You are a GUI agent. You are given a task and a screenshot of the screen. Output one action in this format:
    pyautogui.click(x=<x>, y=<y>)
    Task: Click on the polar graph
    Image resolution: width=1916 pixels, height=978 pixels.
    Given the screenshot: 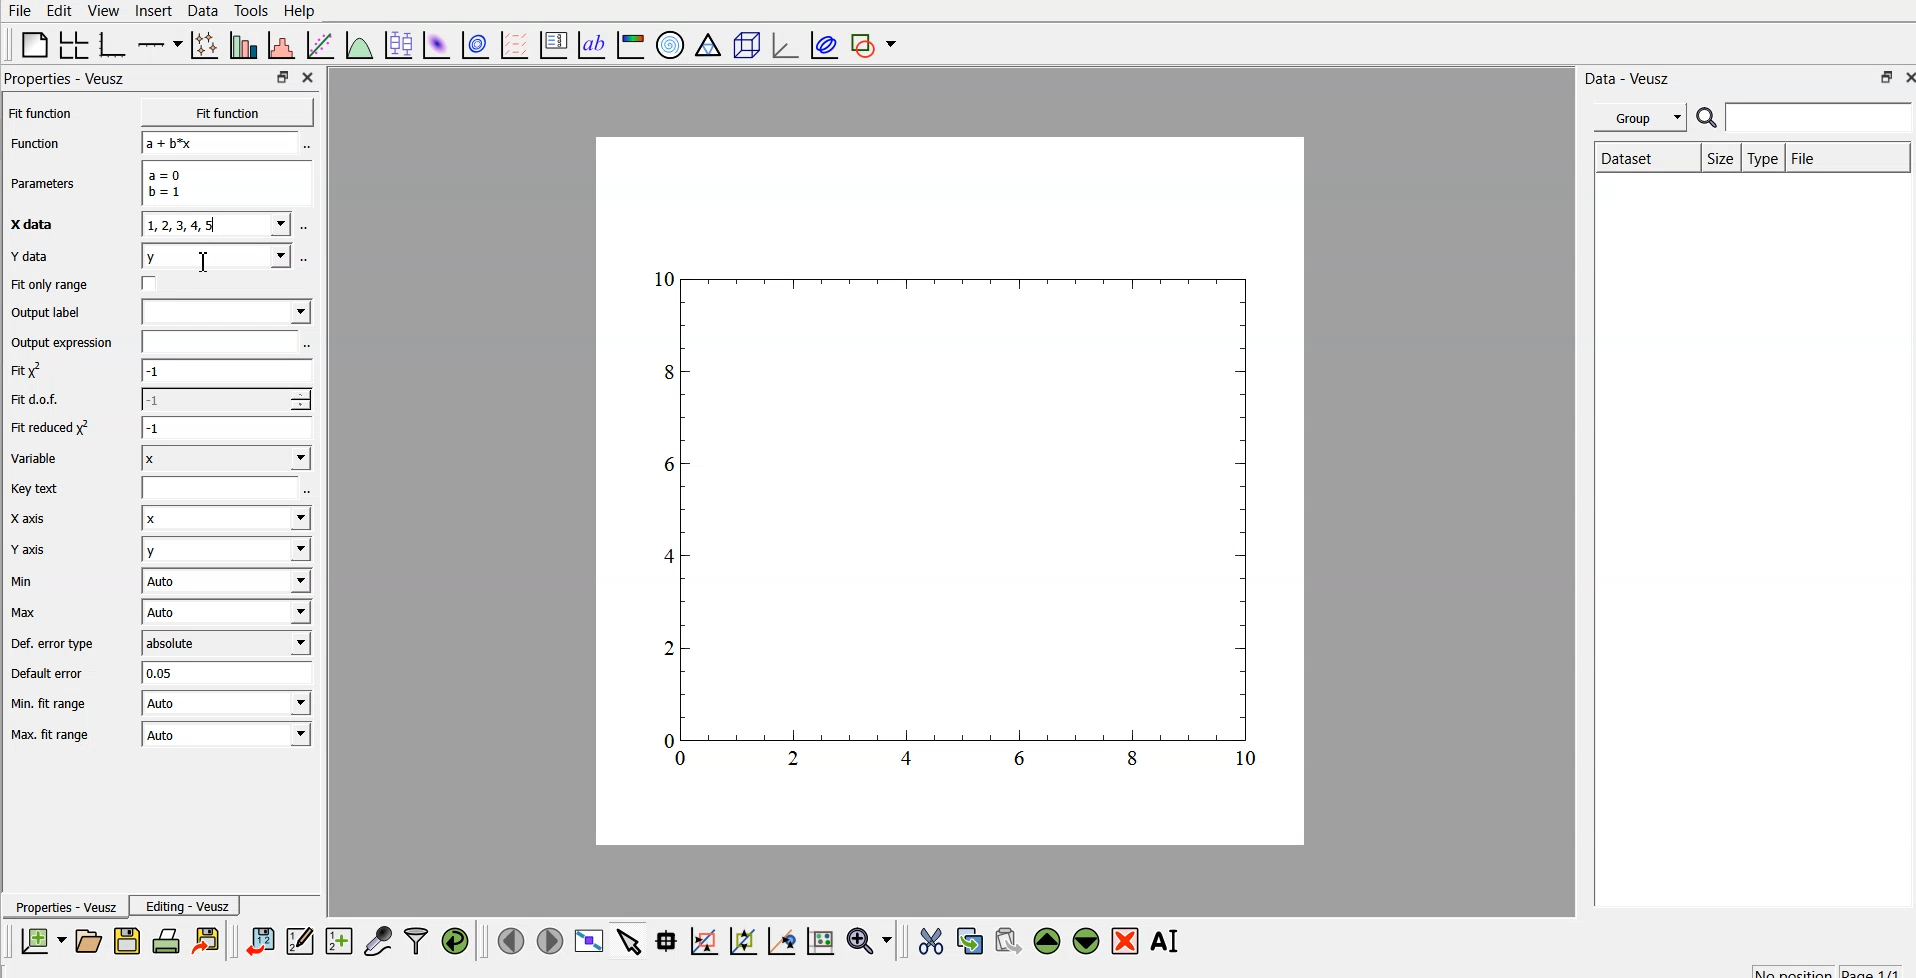 What is the action you would take?
    pyautogui.click(x=672, y=46)
    